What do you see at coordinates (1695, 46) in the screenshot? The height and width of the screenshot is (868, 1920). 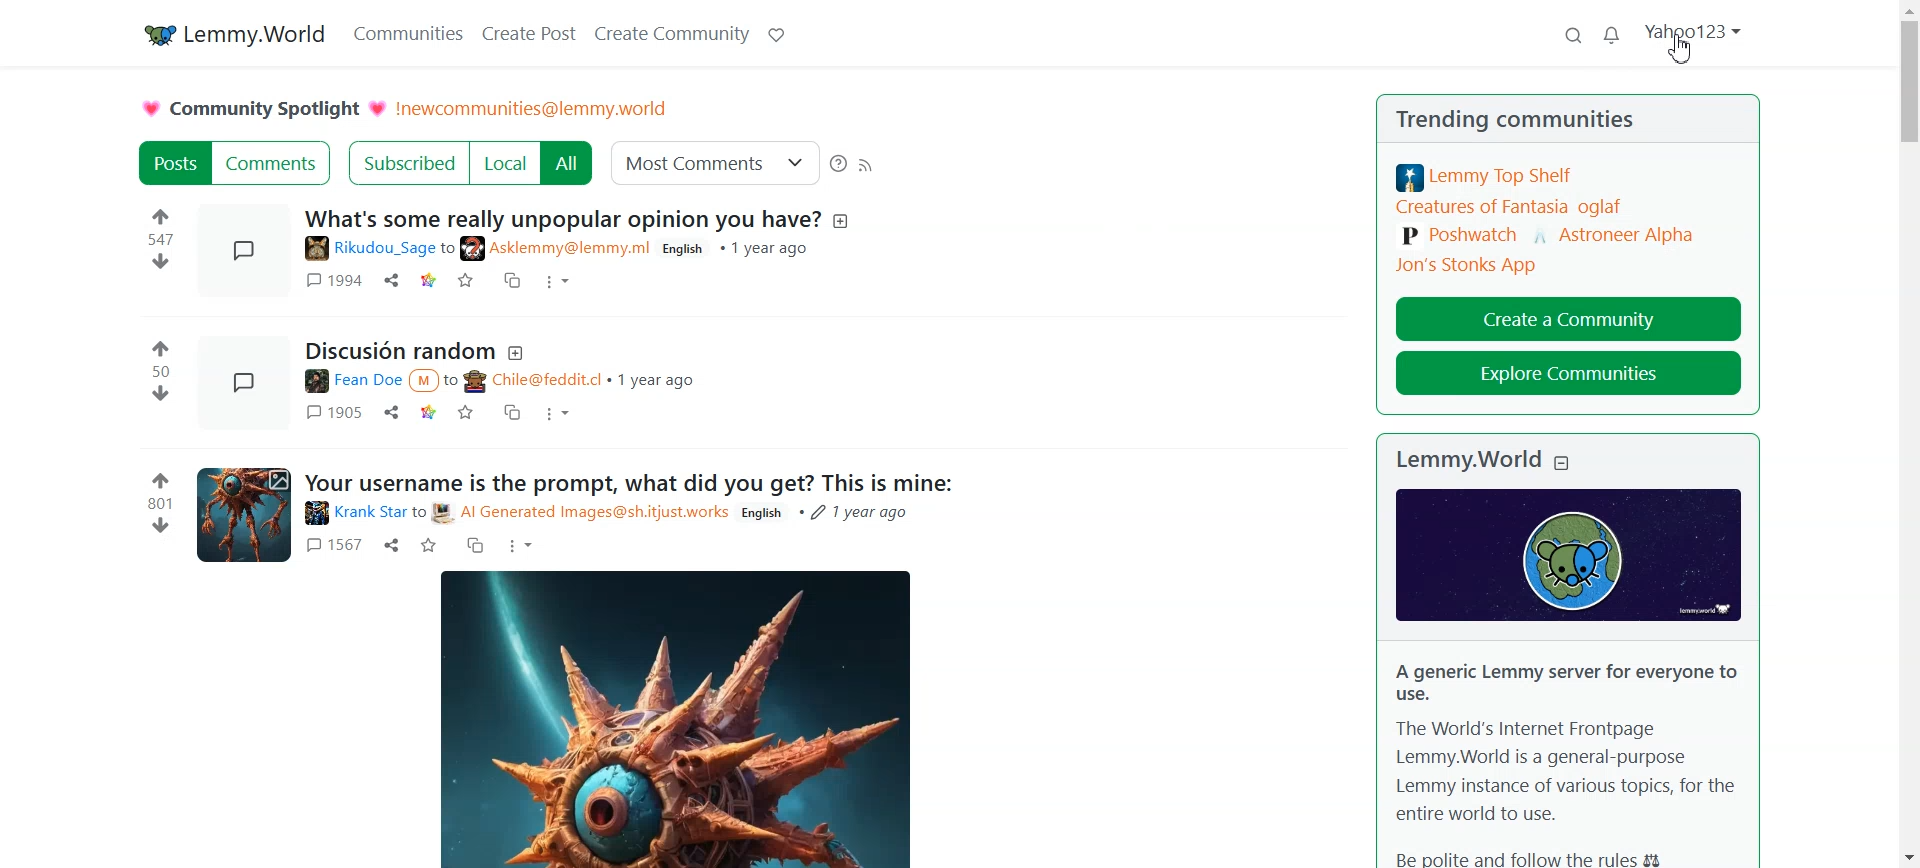 I see `yahoo123` at bounding box center [1695, 46].